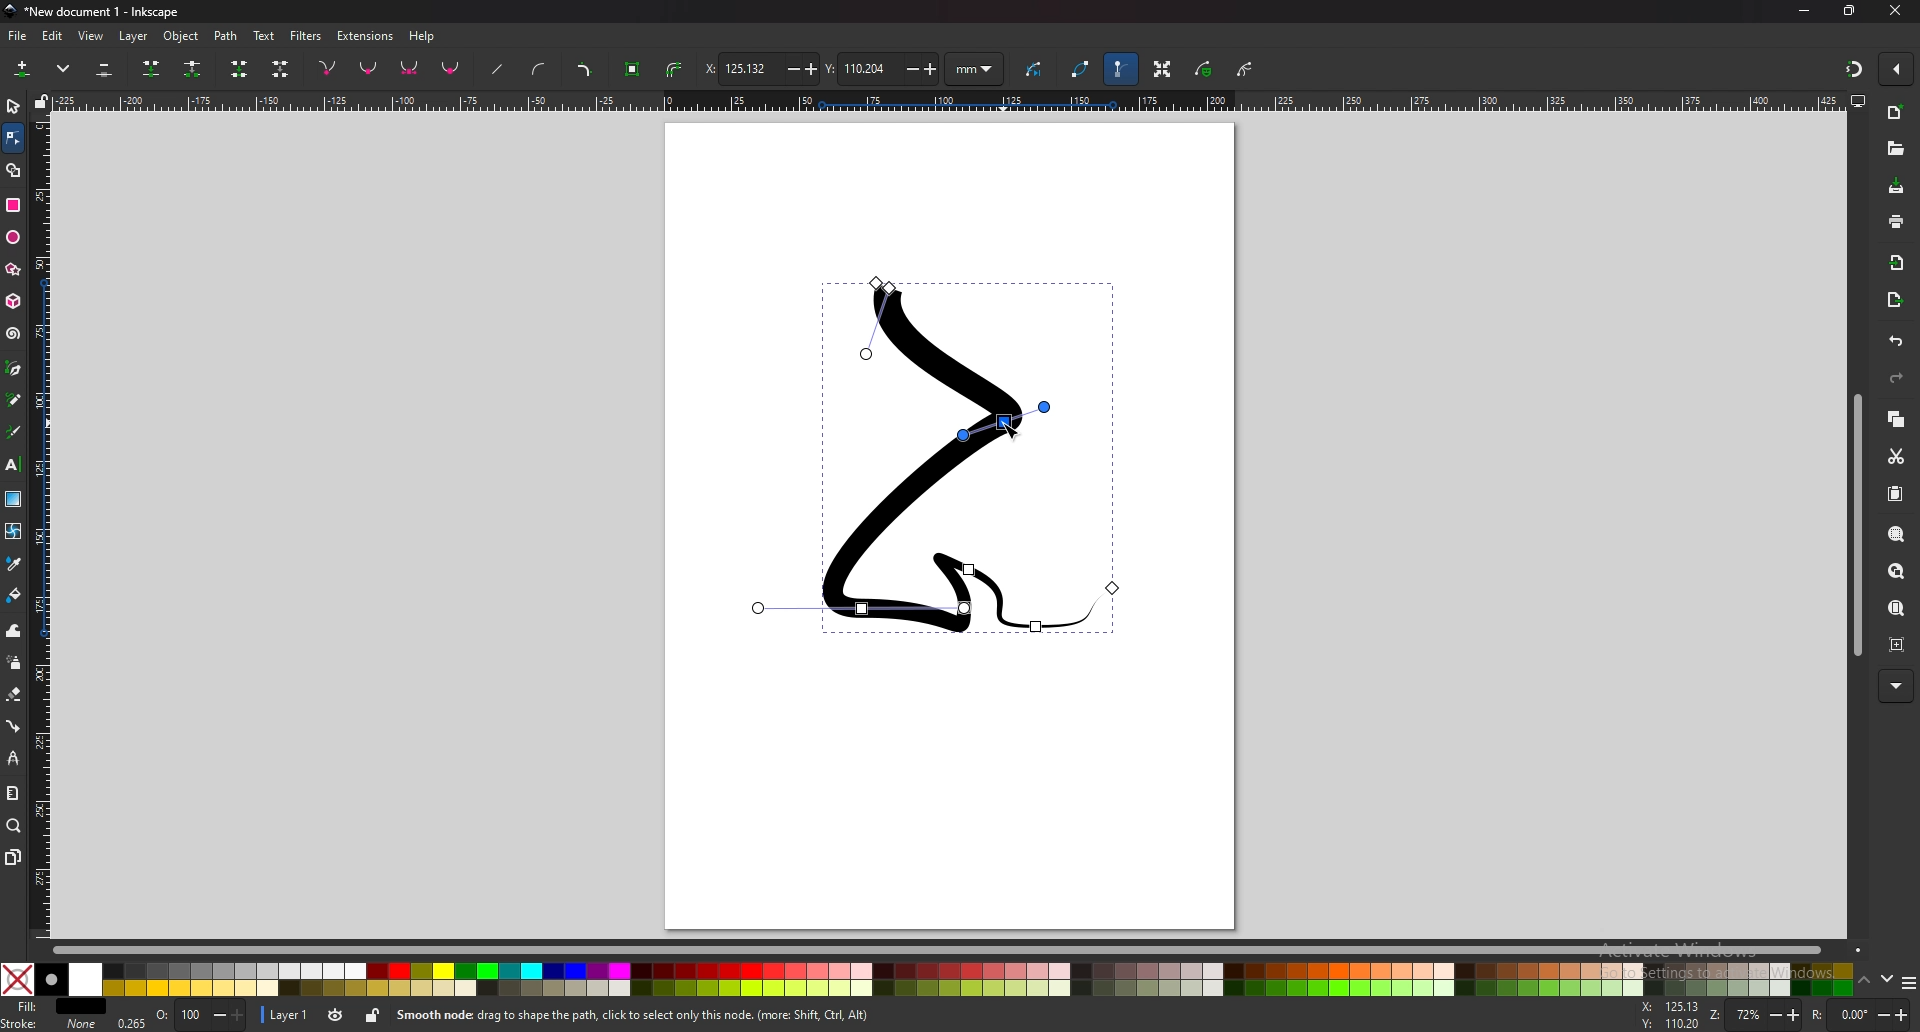  What do you see at coordinates (52, 36) in the screenshot?
I see `edit` at bounding box center [52, 36].